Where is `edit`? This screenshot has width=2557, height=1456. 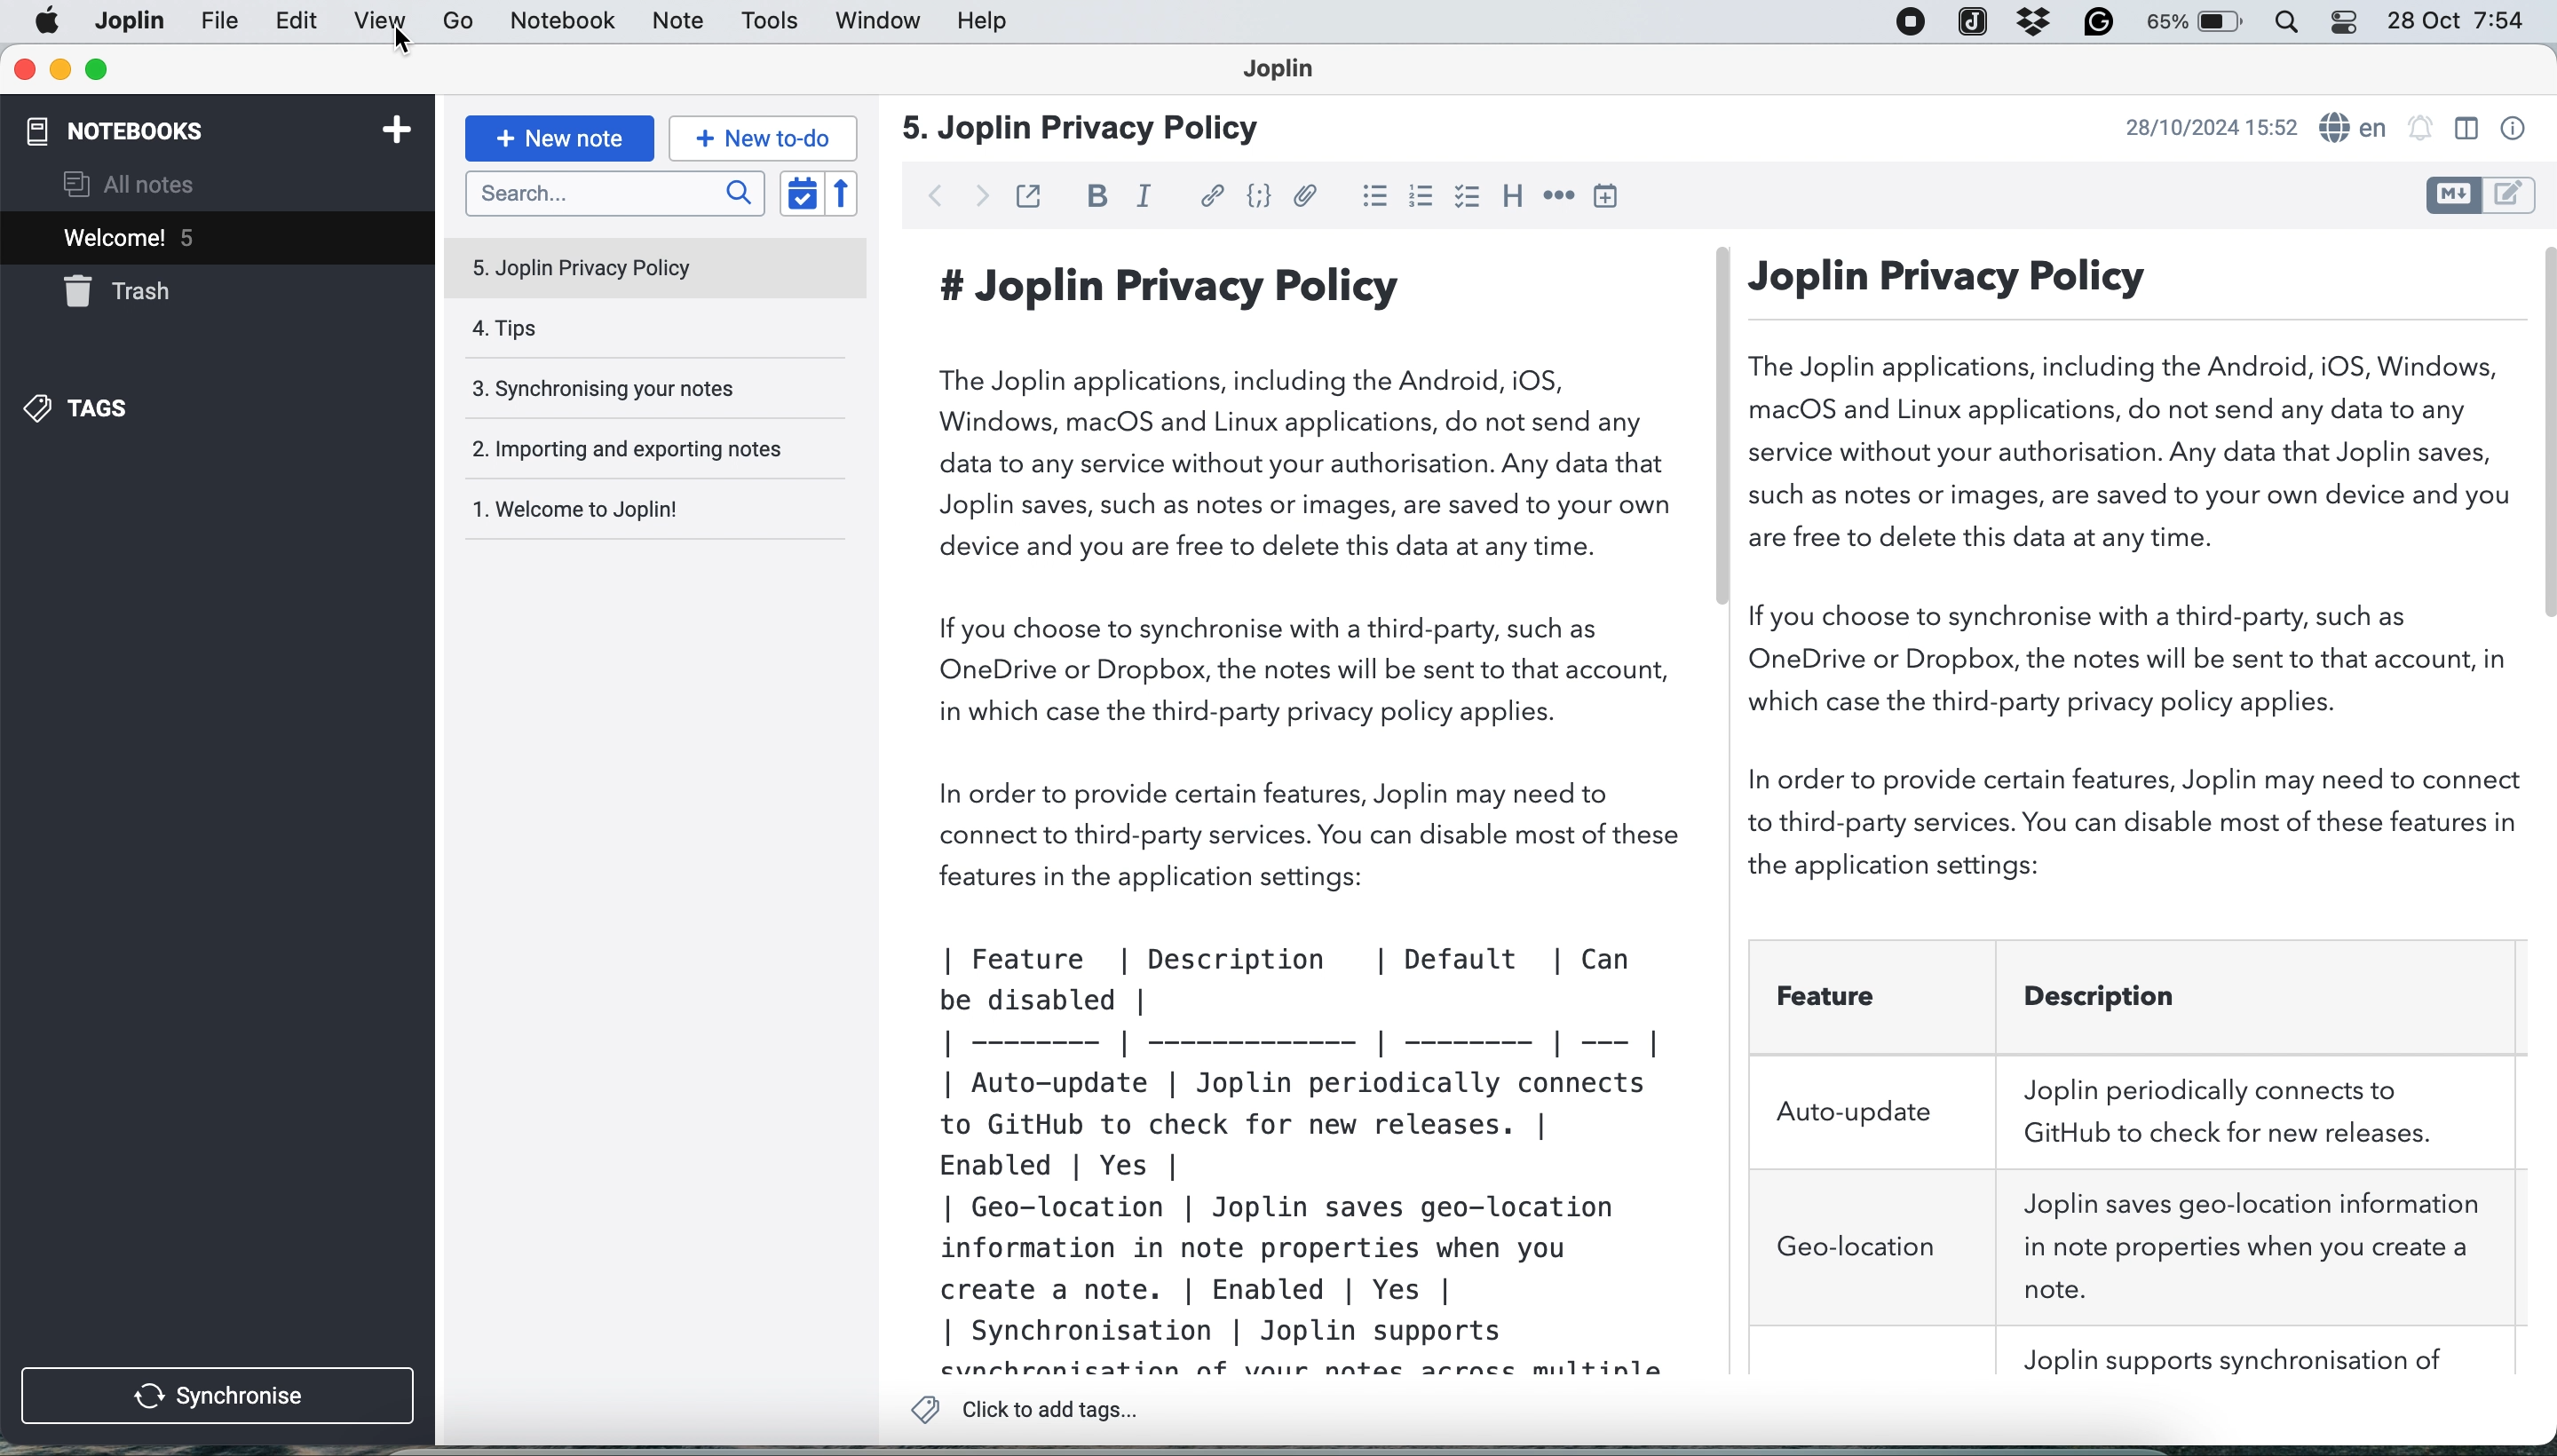
edit is located at coordinates (297, 23).